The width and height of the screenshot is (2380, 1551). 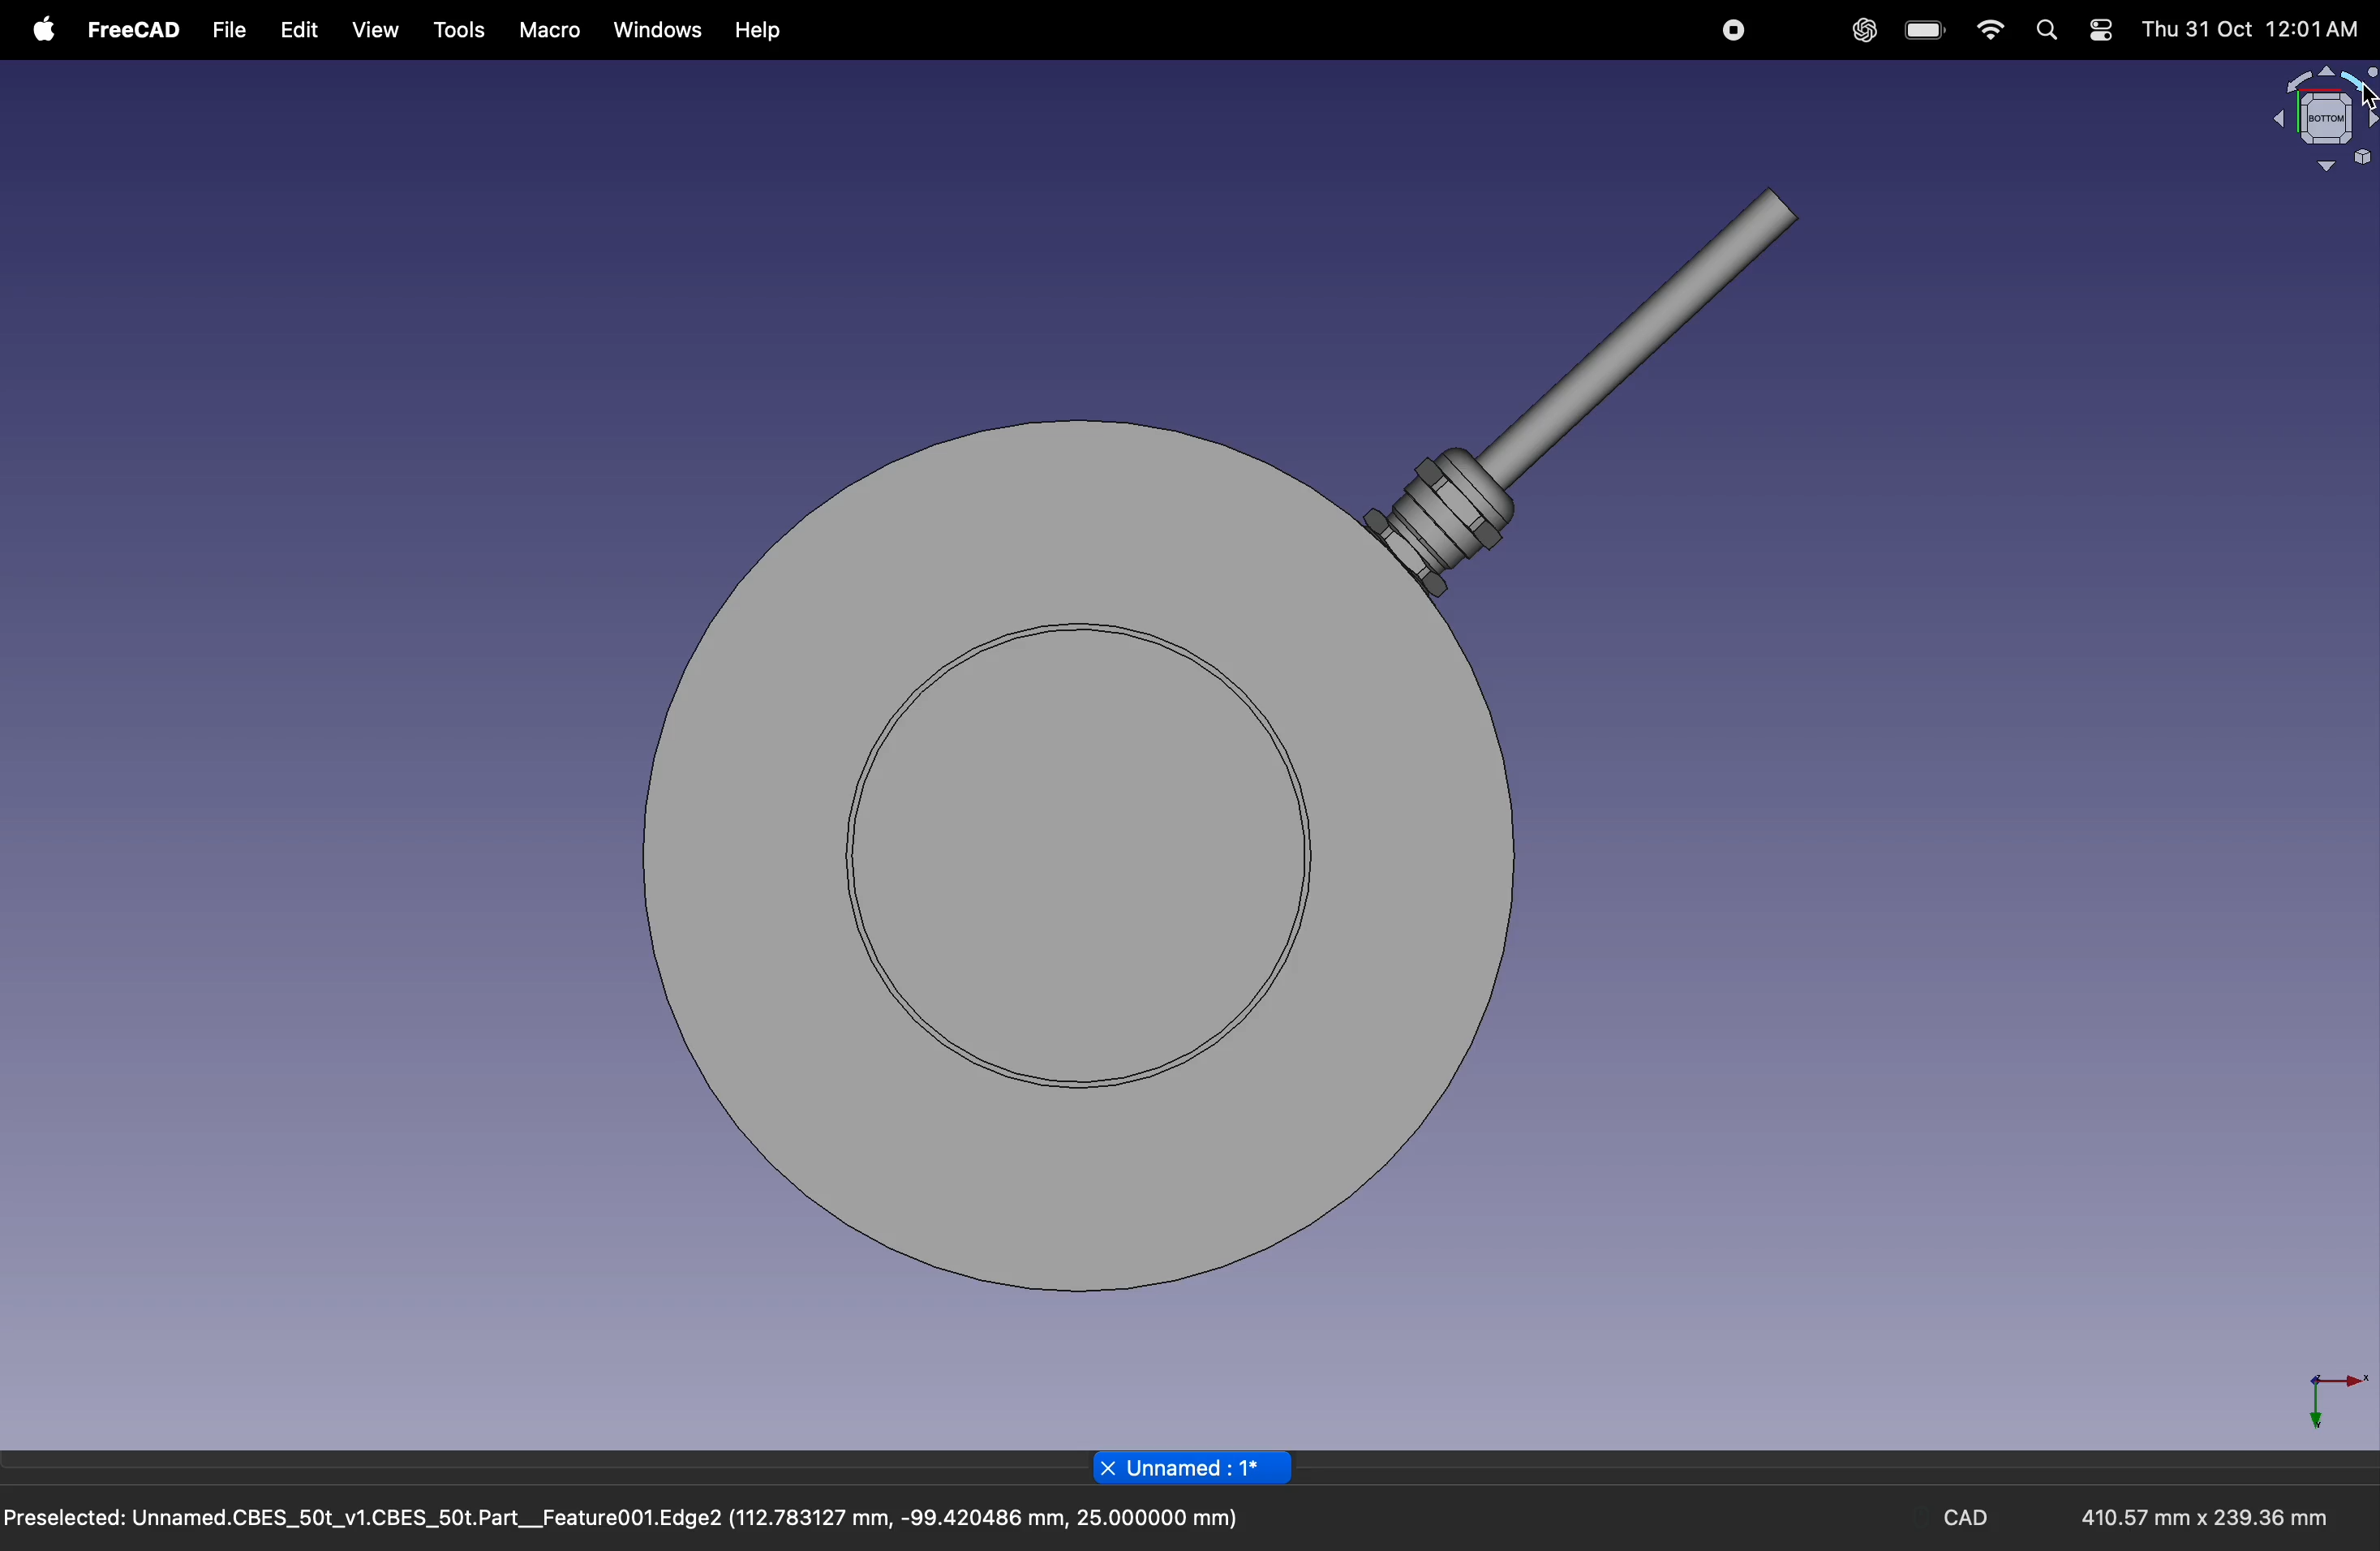 What do you see at coordinates (298, 30) in the screenshot?
I see `edit` at bounding box center [298, 30].